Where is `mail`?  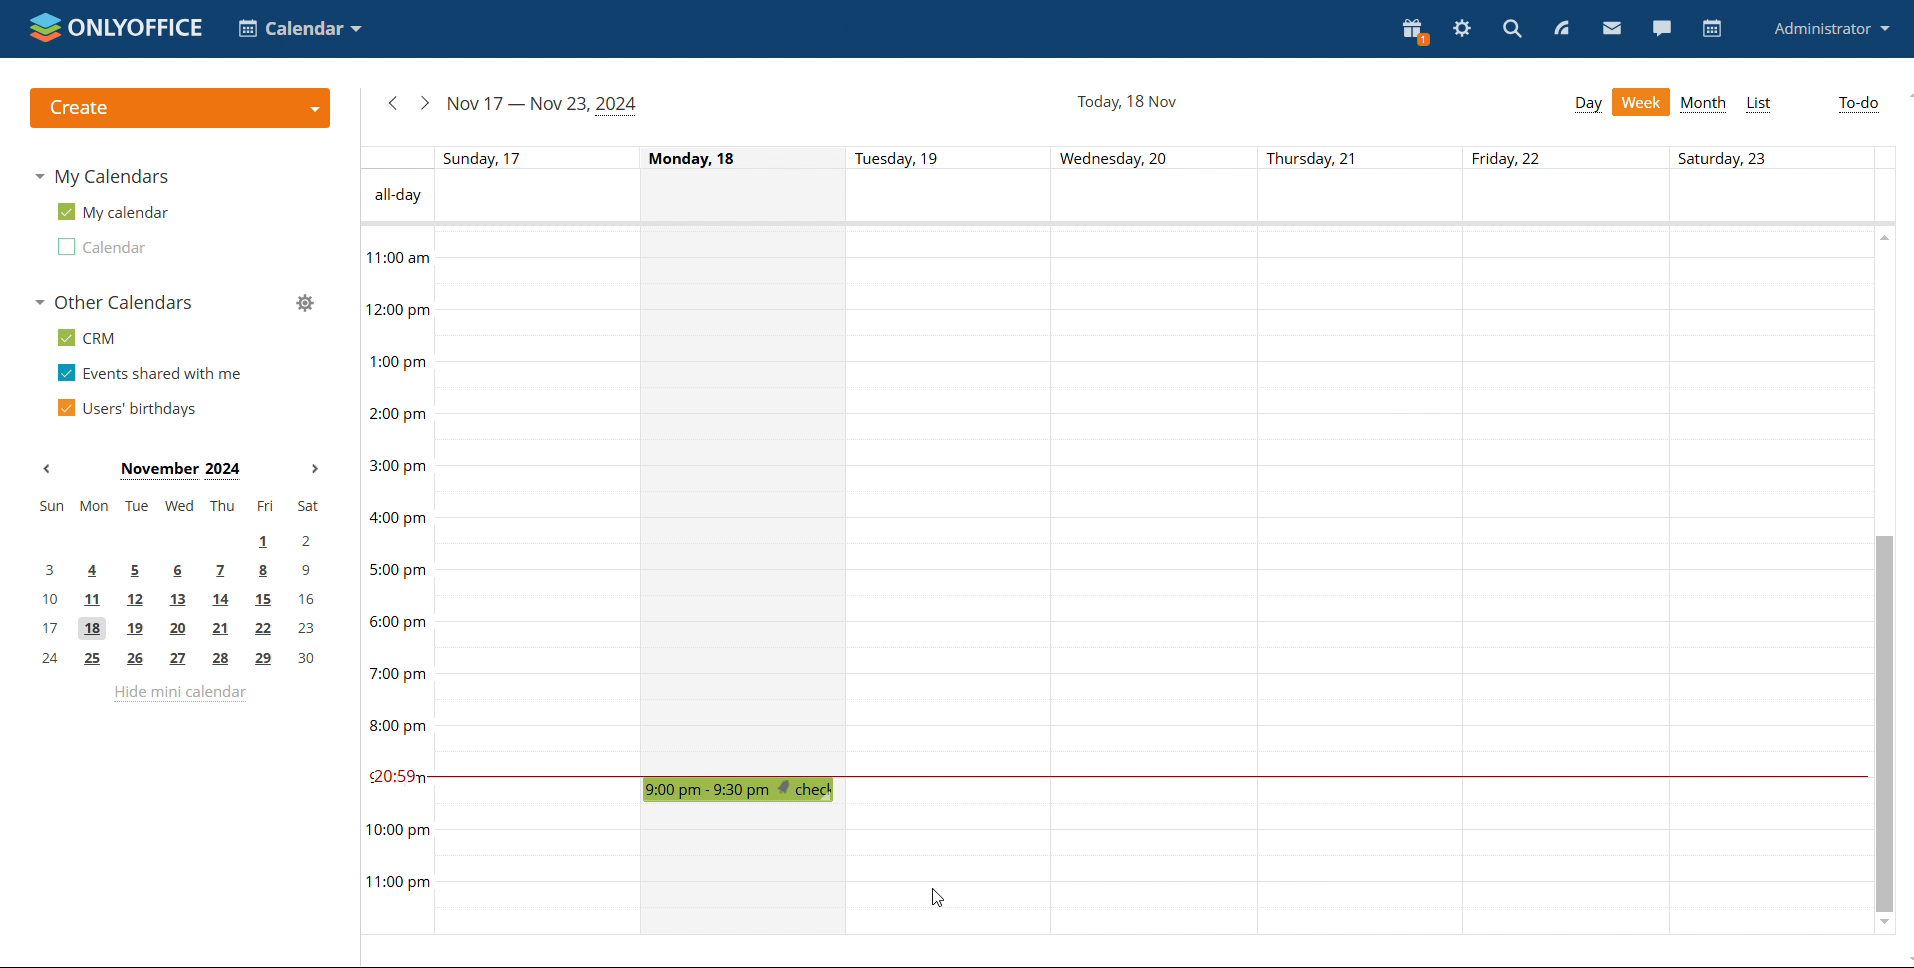 mail is located at coordinates (1613, 28).